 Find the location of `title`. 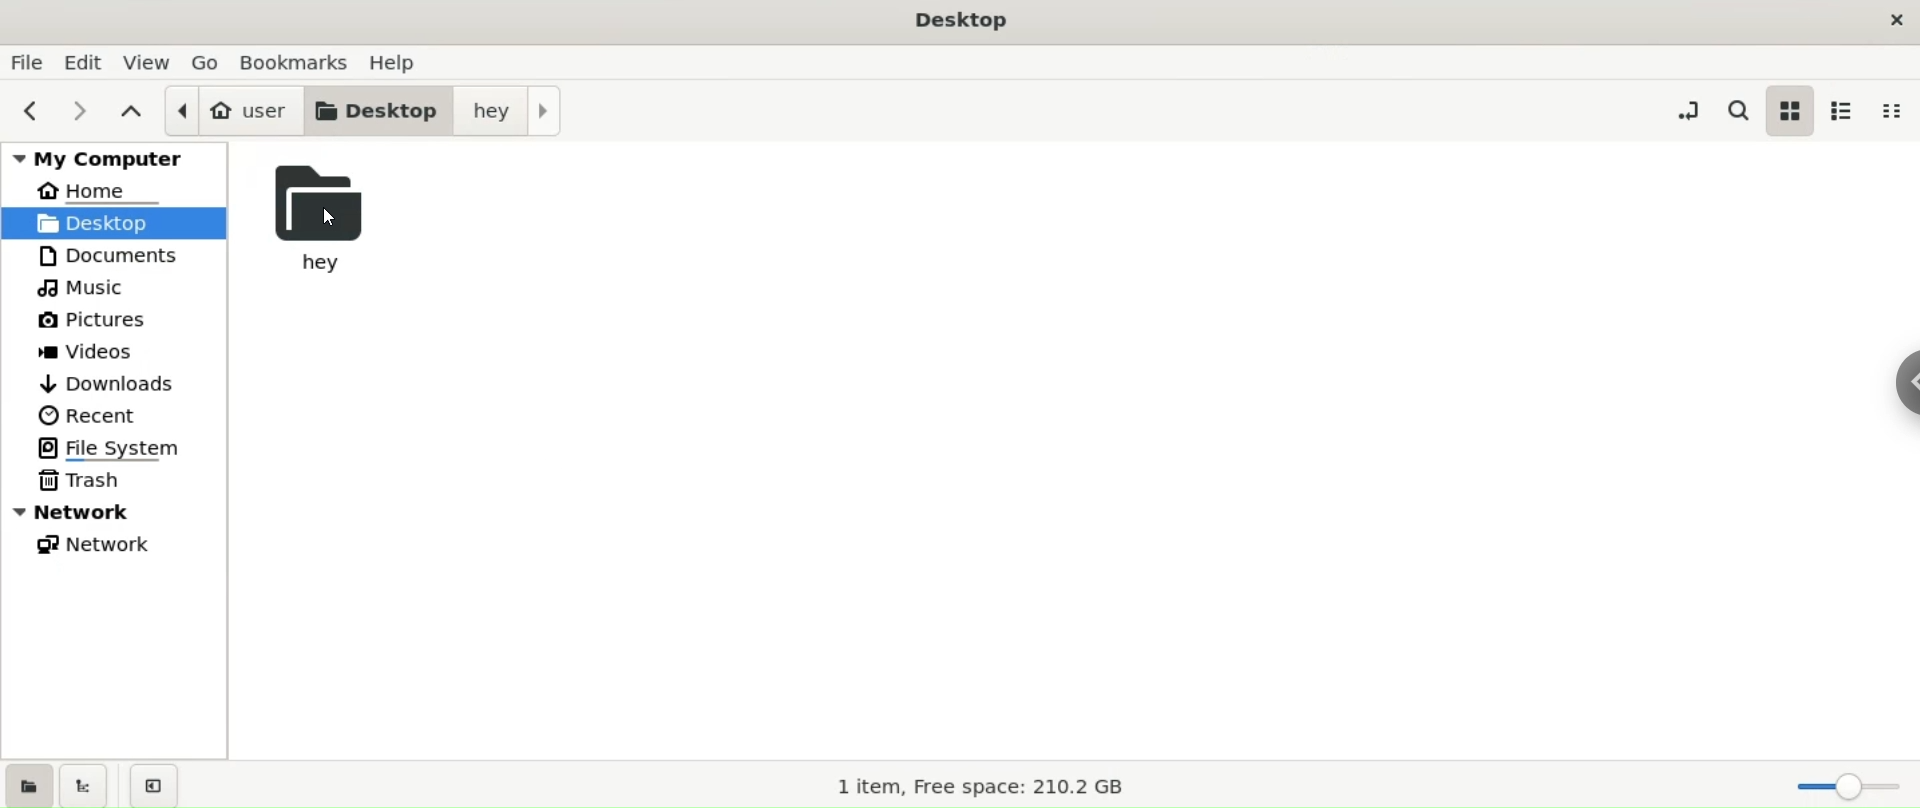

title is located at coordinates (958, 21).